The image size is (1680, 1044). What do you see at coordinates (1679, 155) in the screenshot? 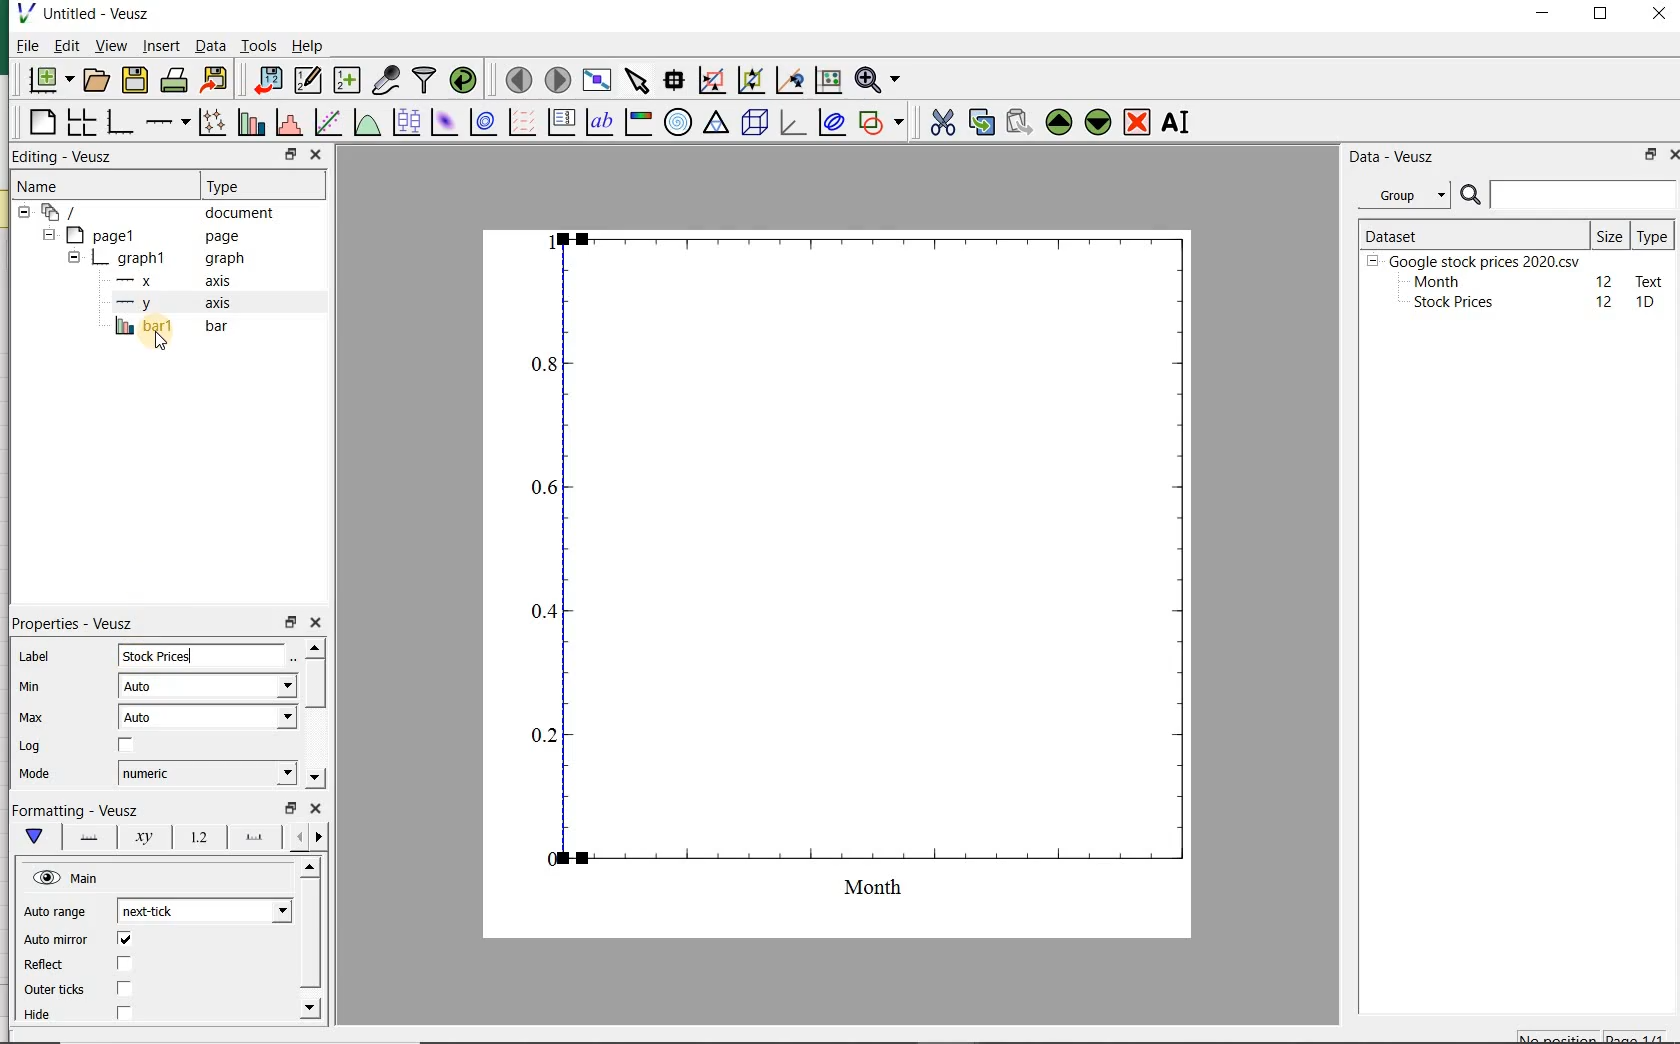
I see `close ` at bounding box center [1679, 155].